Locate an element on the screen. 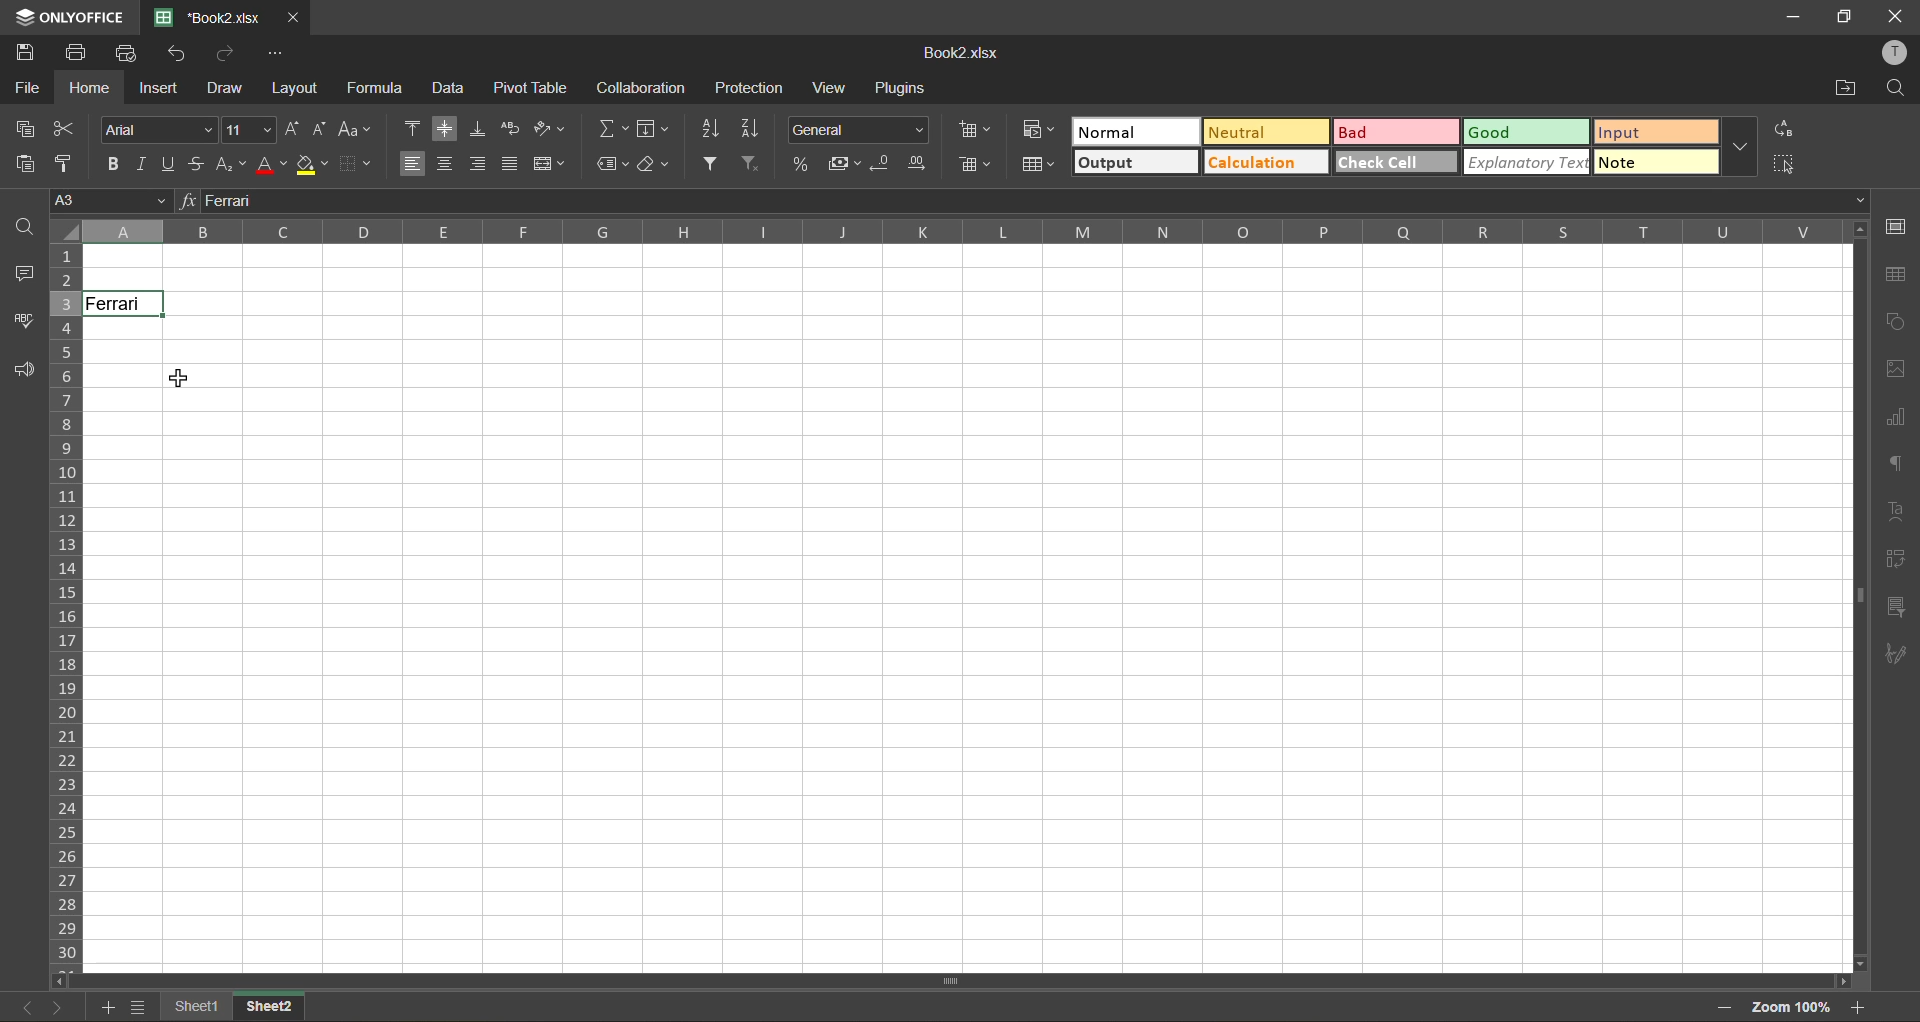  increase decimal is located at coordinates (918, 164).